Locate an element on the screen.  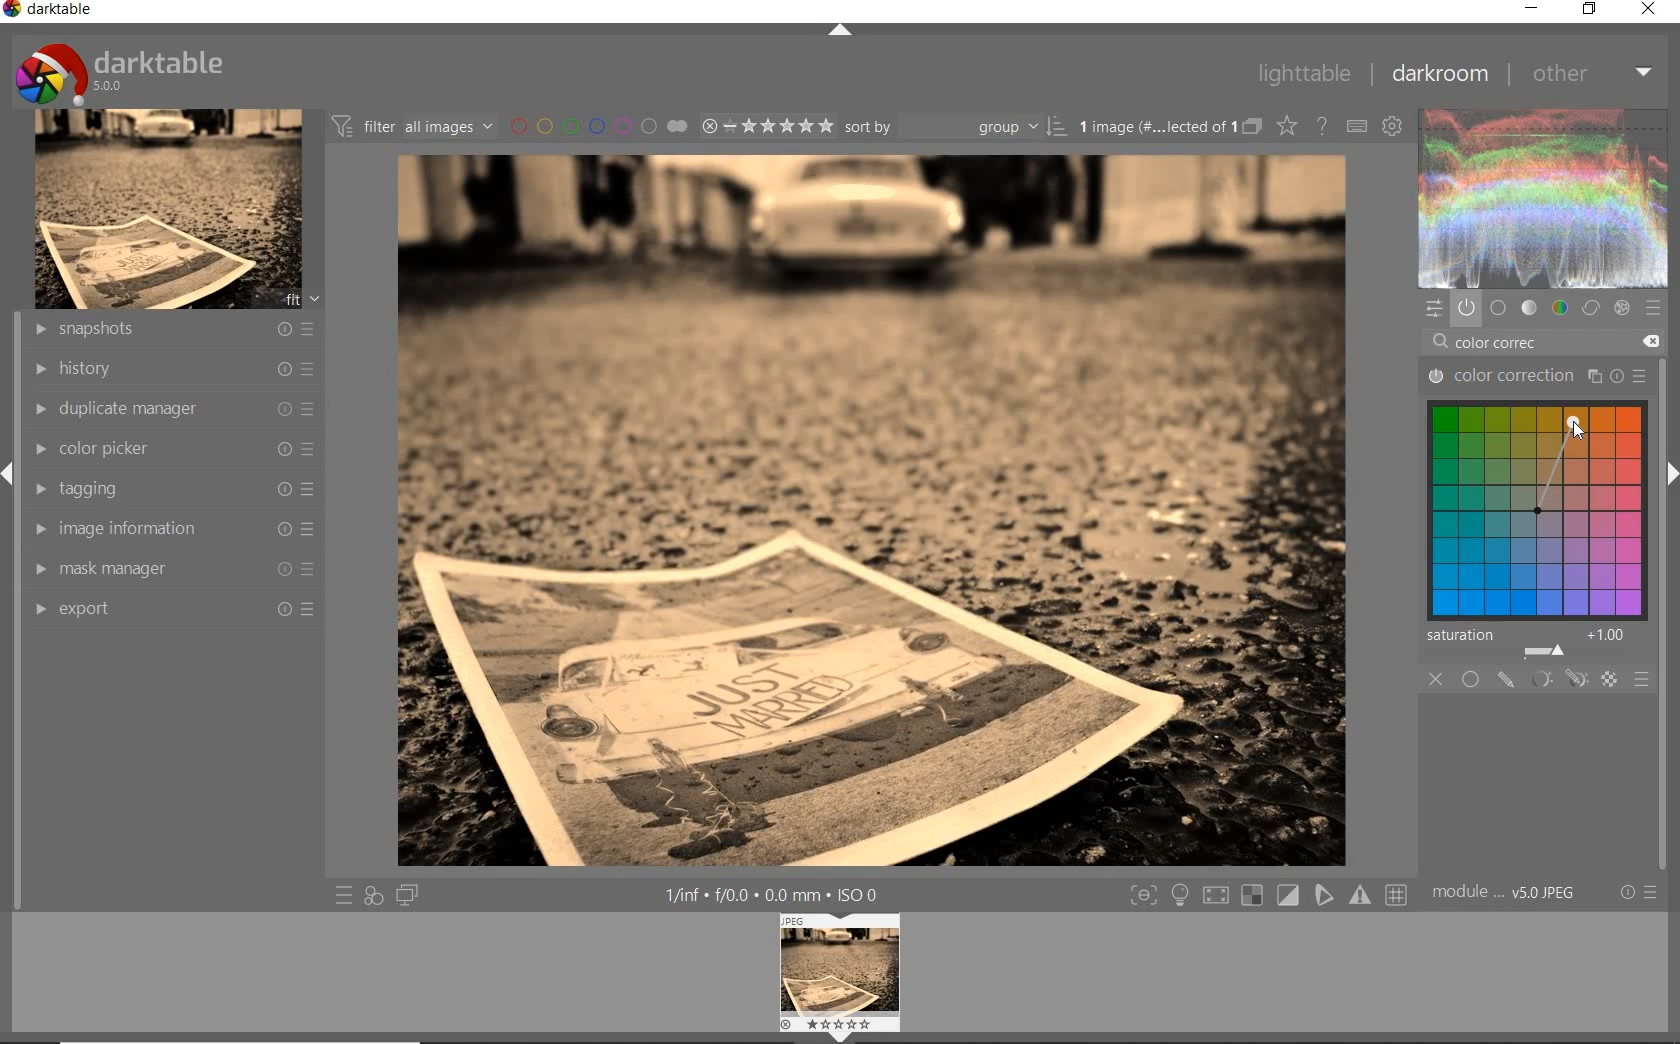
tone is located at coordinates (1528, 308).